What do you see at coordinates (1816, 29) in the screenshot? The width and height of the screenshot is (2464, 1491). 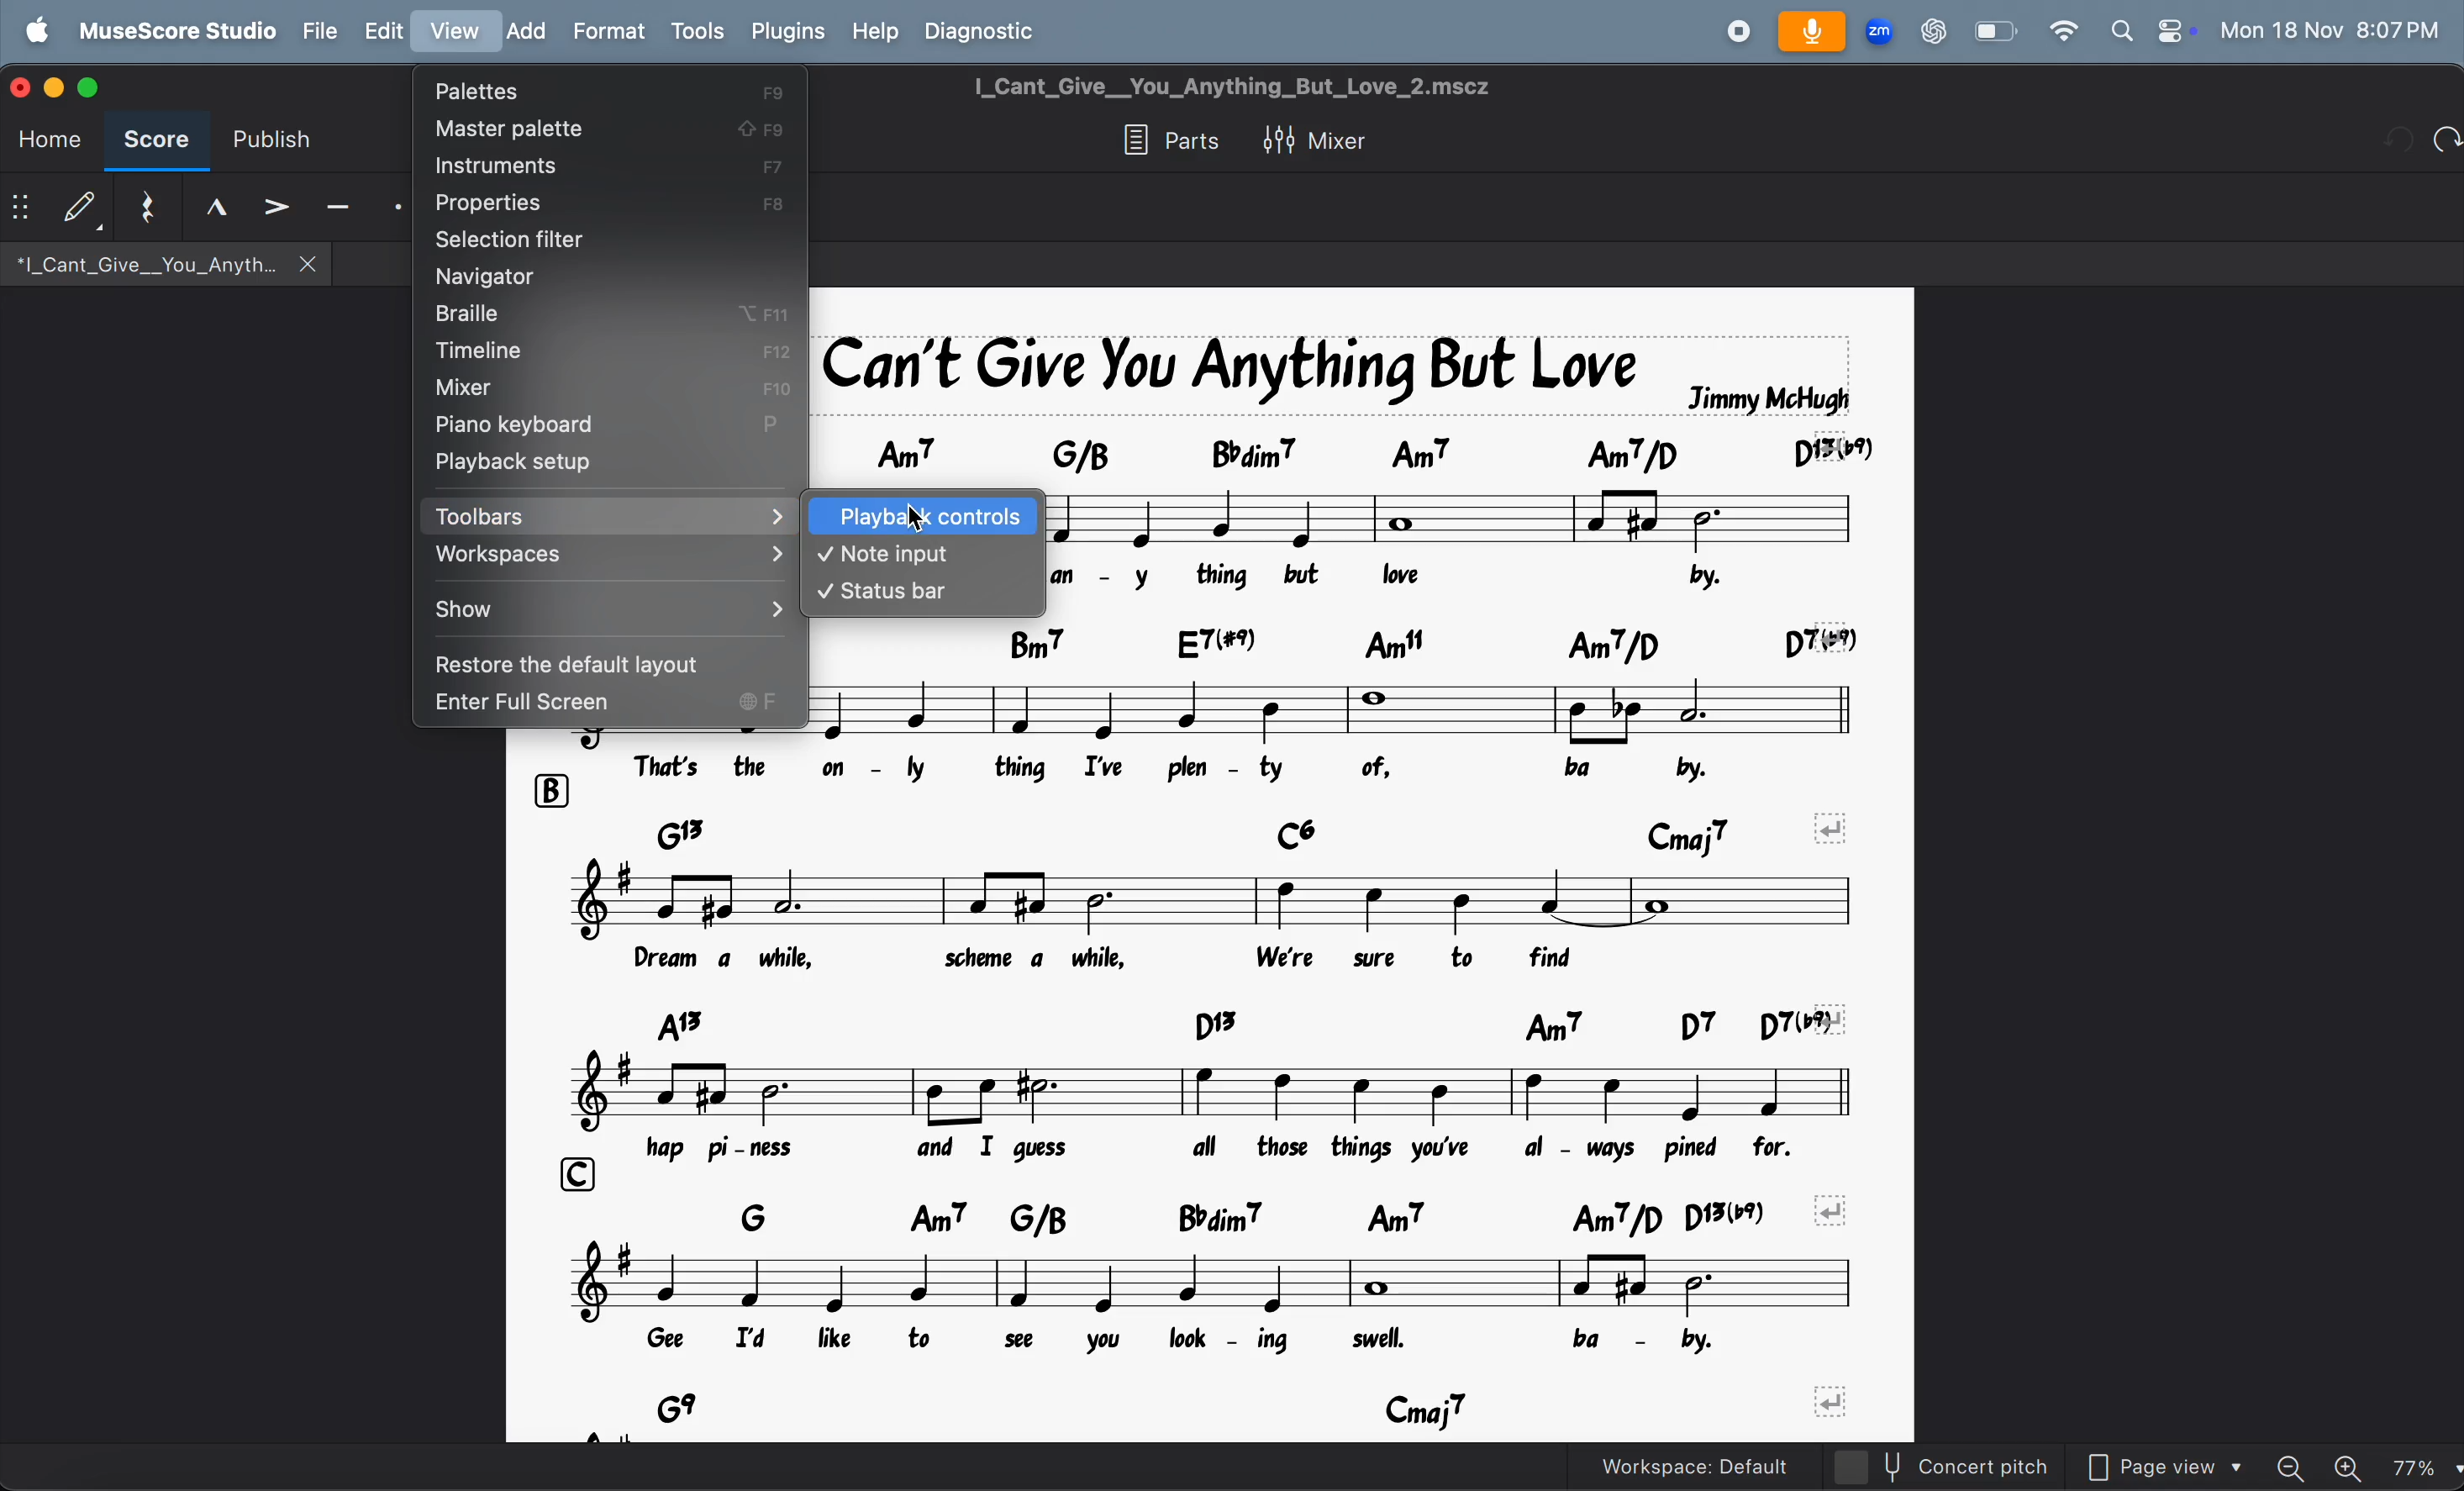 I see `microphone` at bounding box center [1816, 29].